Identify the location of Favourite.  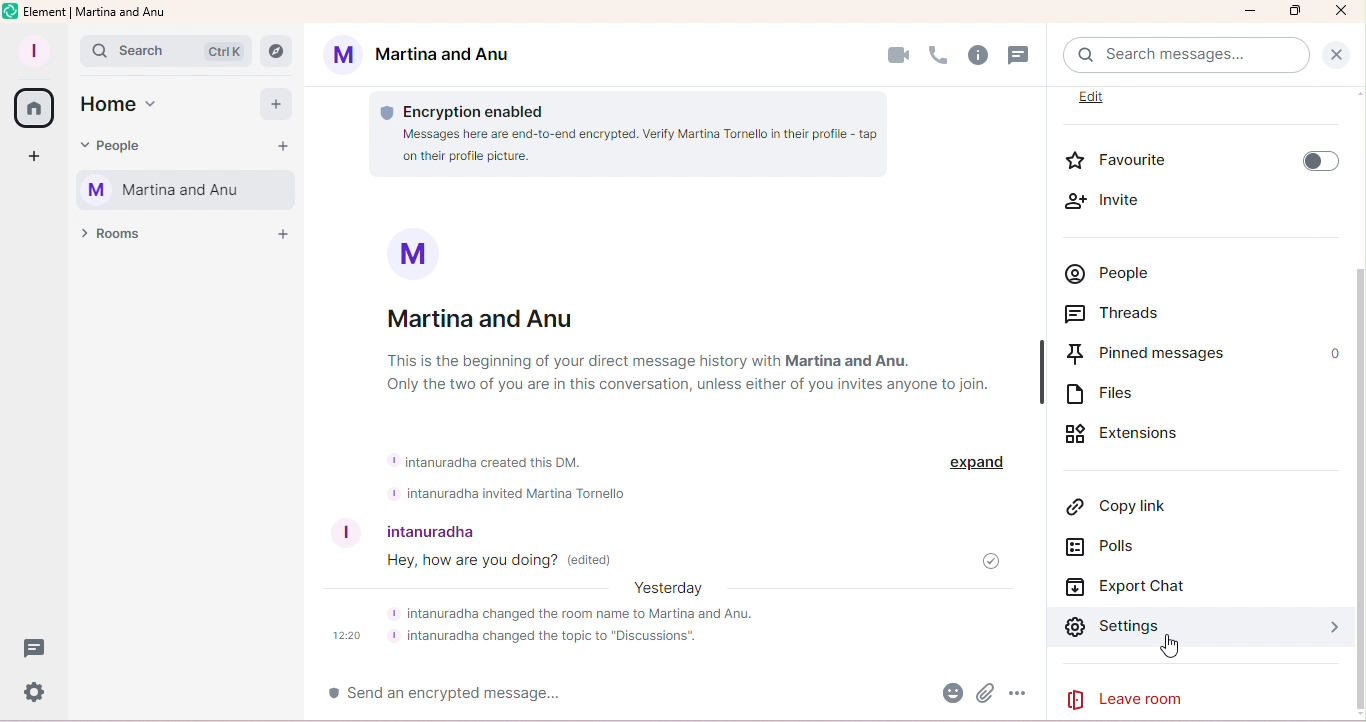
(1198, 157).